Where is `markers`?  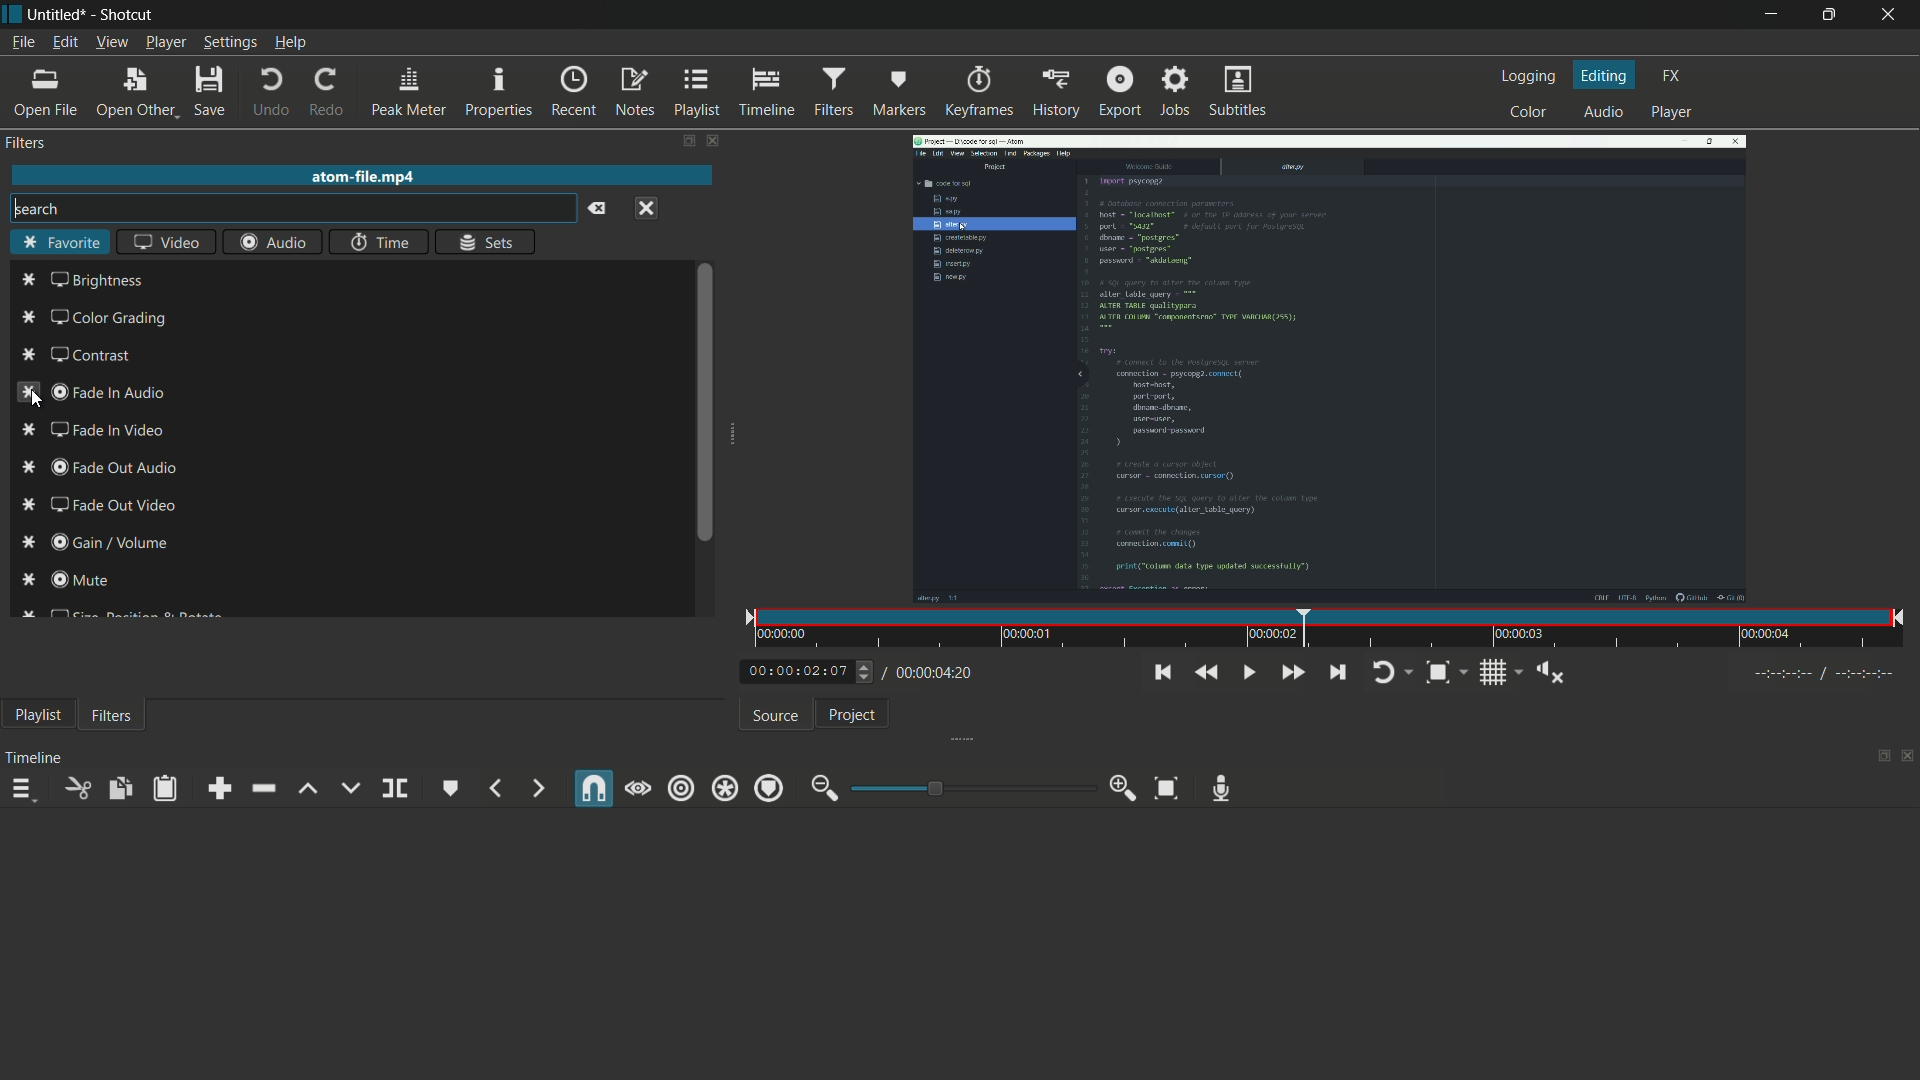
markers is located at coordinates (898, 93).